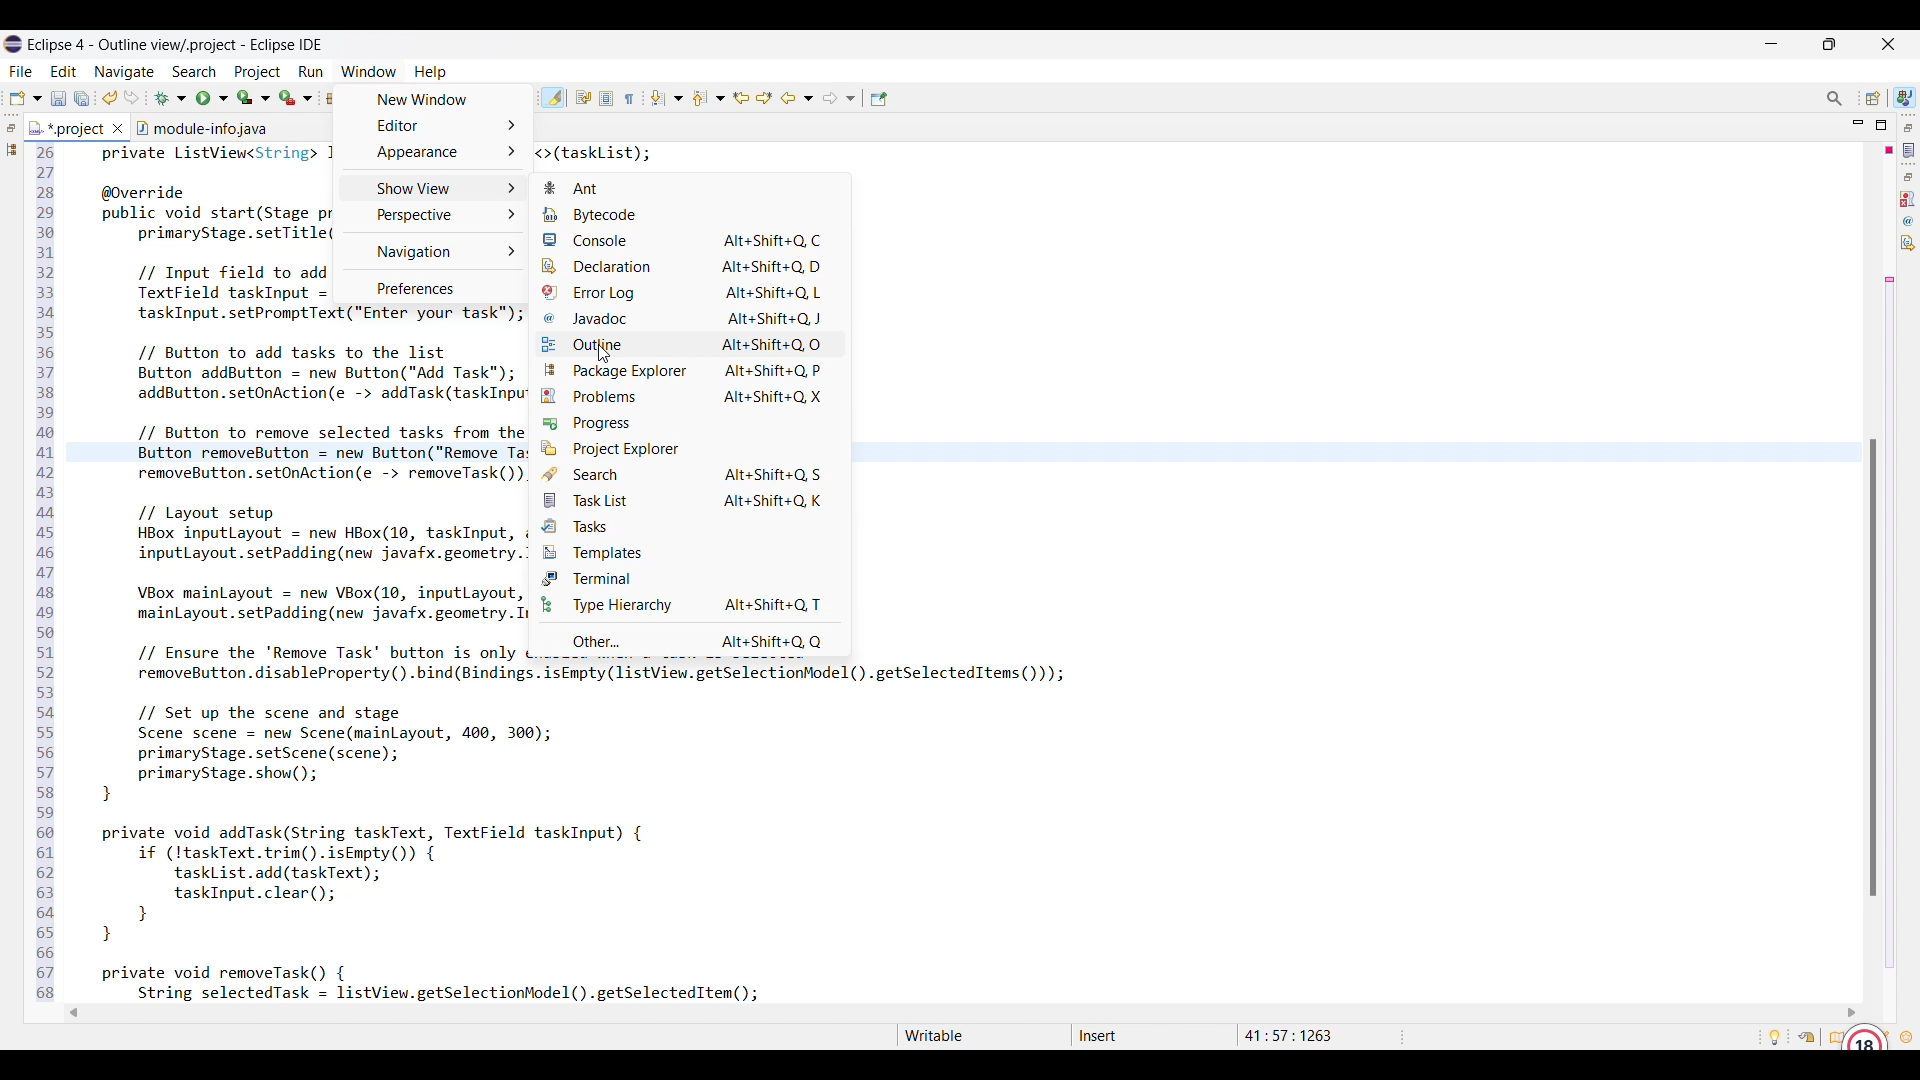 This screenshot has height=1080, width=1920. I want to click on Open perspective, so click(1873, 98).